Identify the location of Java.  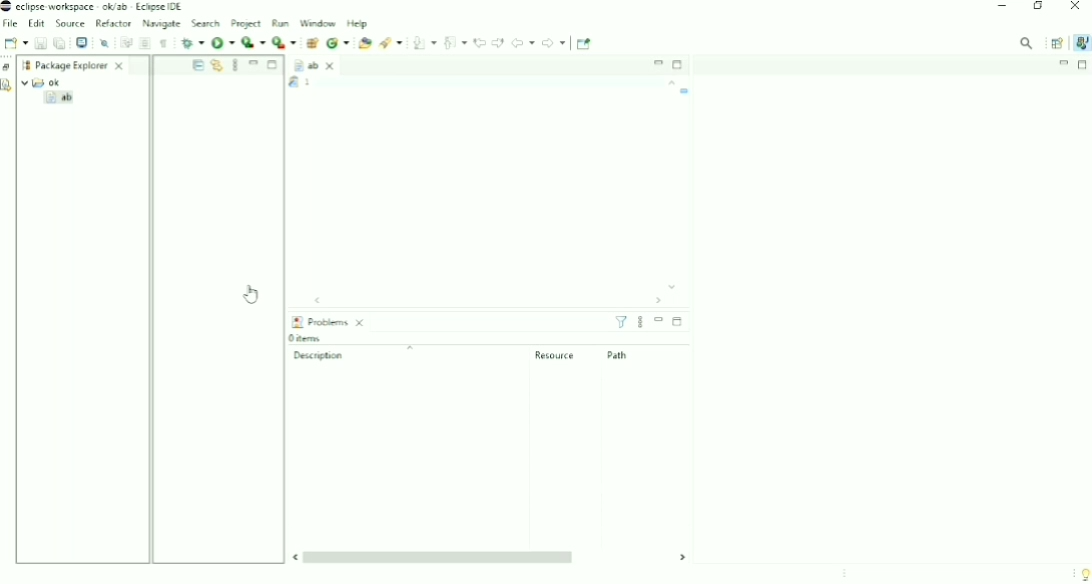
(1080, 43).